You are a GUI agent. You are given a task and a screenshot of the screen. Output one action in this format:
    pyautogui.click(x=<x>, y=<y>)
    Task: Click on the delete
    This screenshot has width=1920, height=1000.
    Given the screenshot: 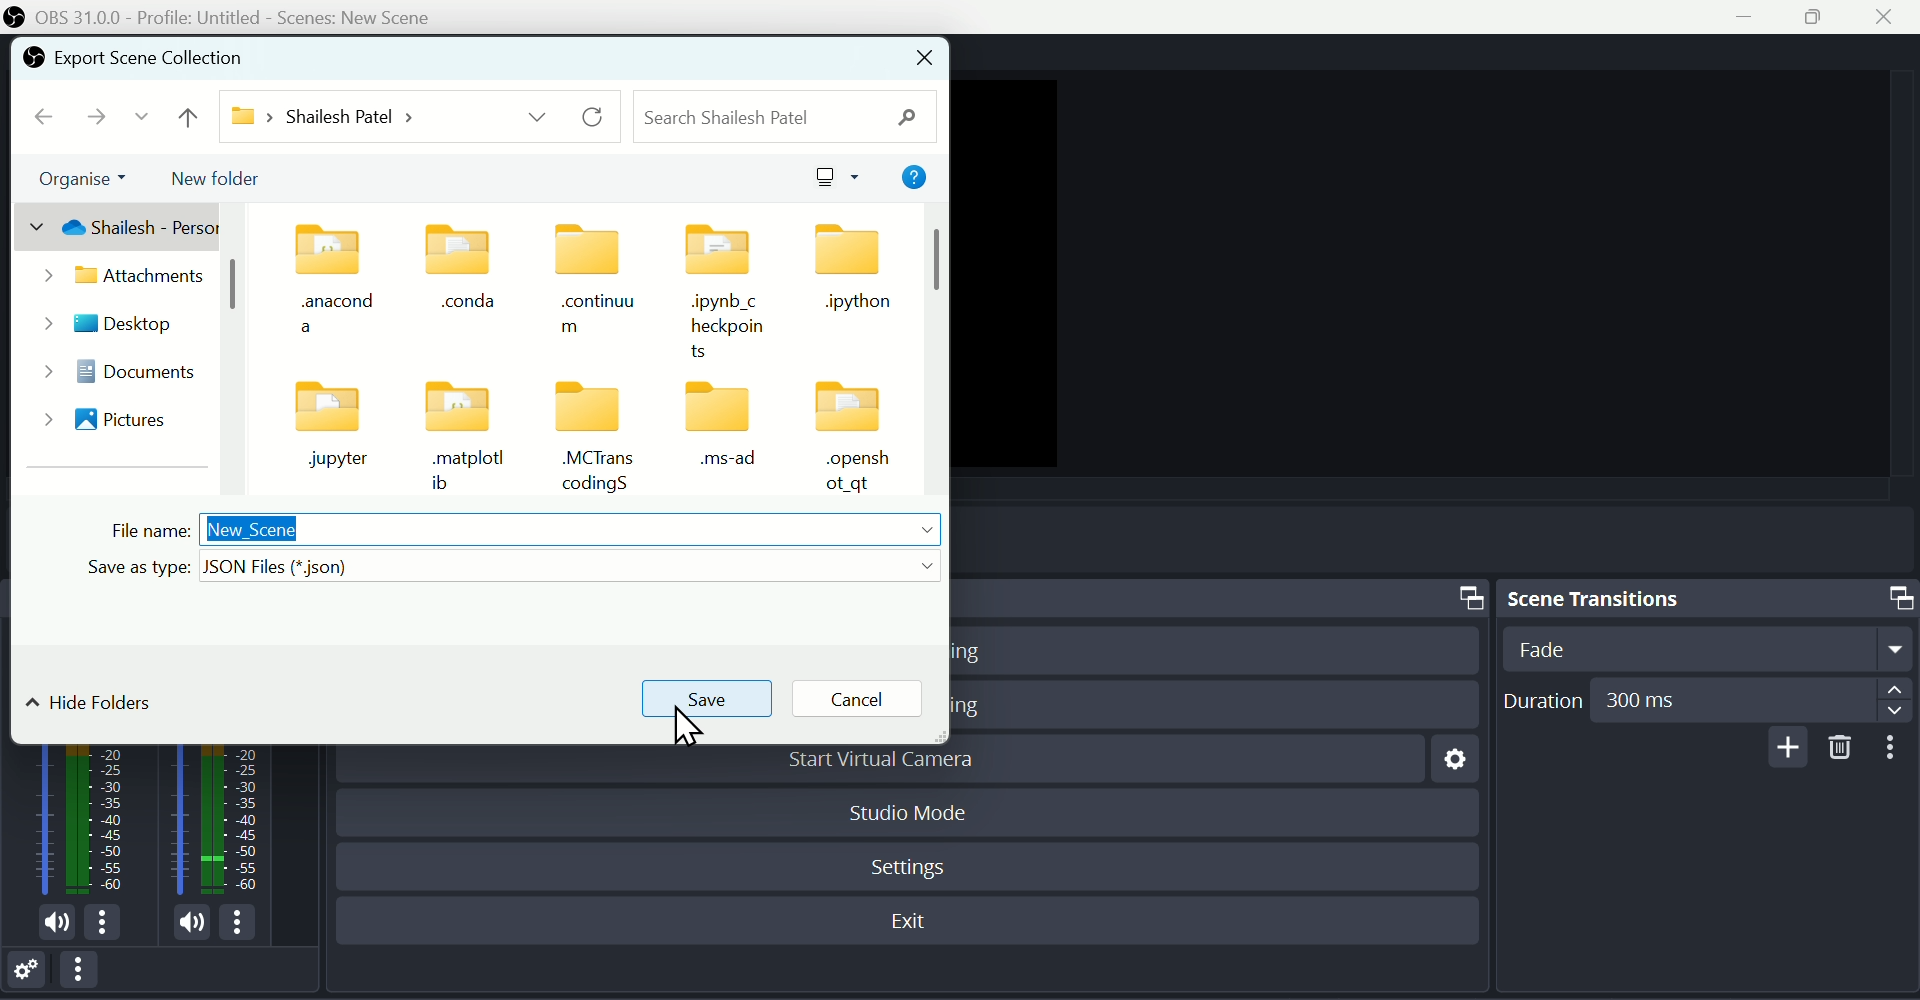 What is the action you would take?
    pyautogui.click(x=1841, y=748)
    